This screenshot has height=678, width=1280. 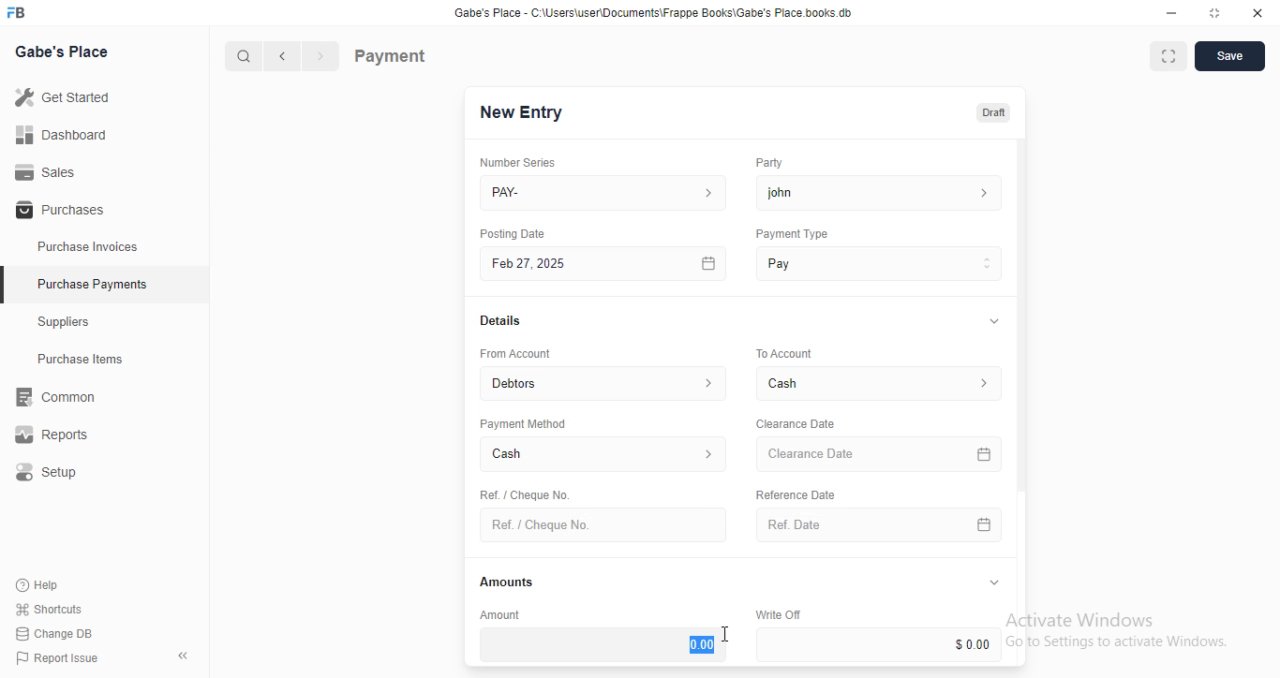 I want to click on To Account, so click(x=782, y=352).